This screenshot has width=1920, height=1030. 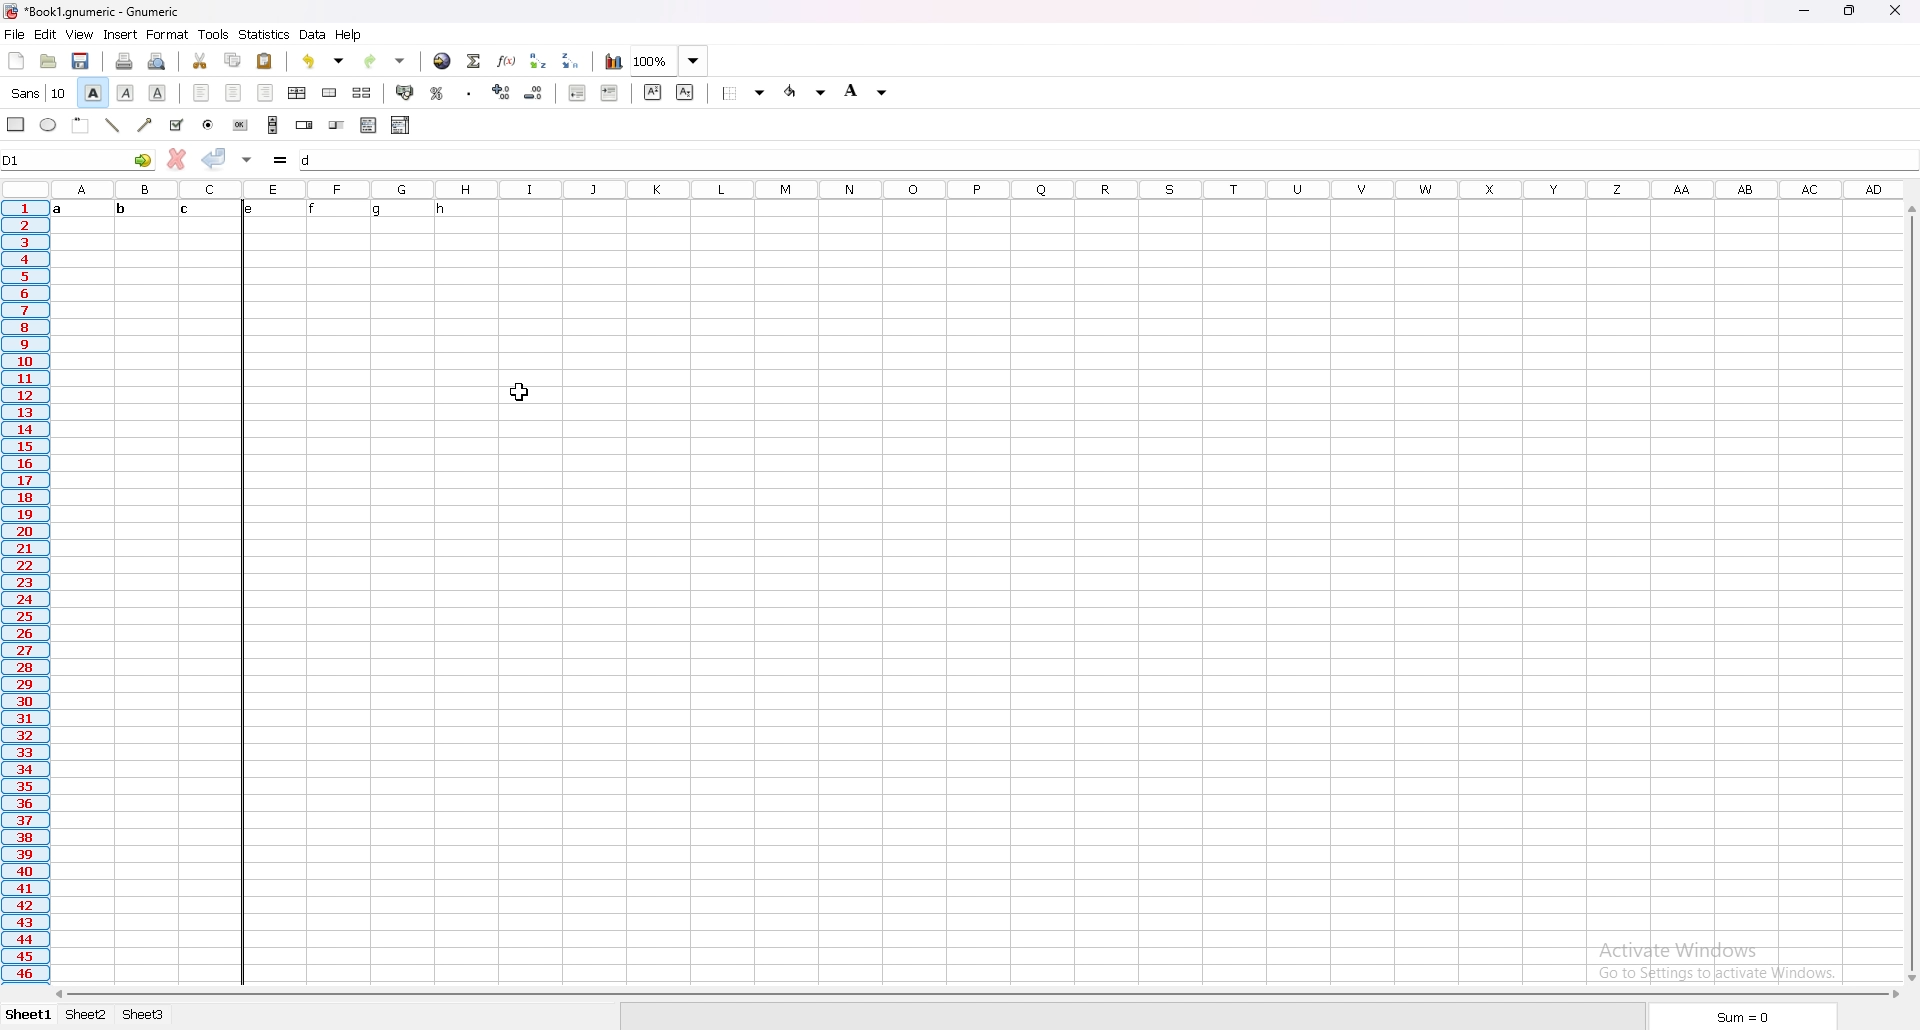 I want to click on print preview, so click(x=158, y=61).